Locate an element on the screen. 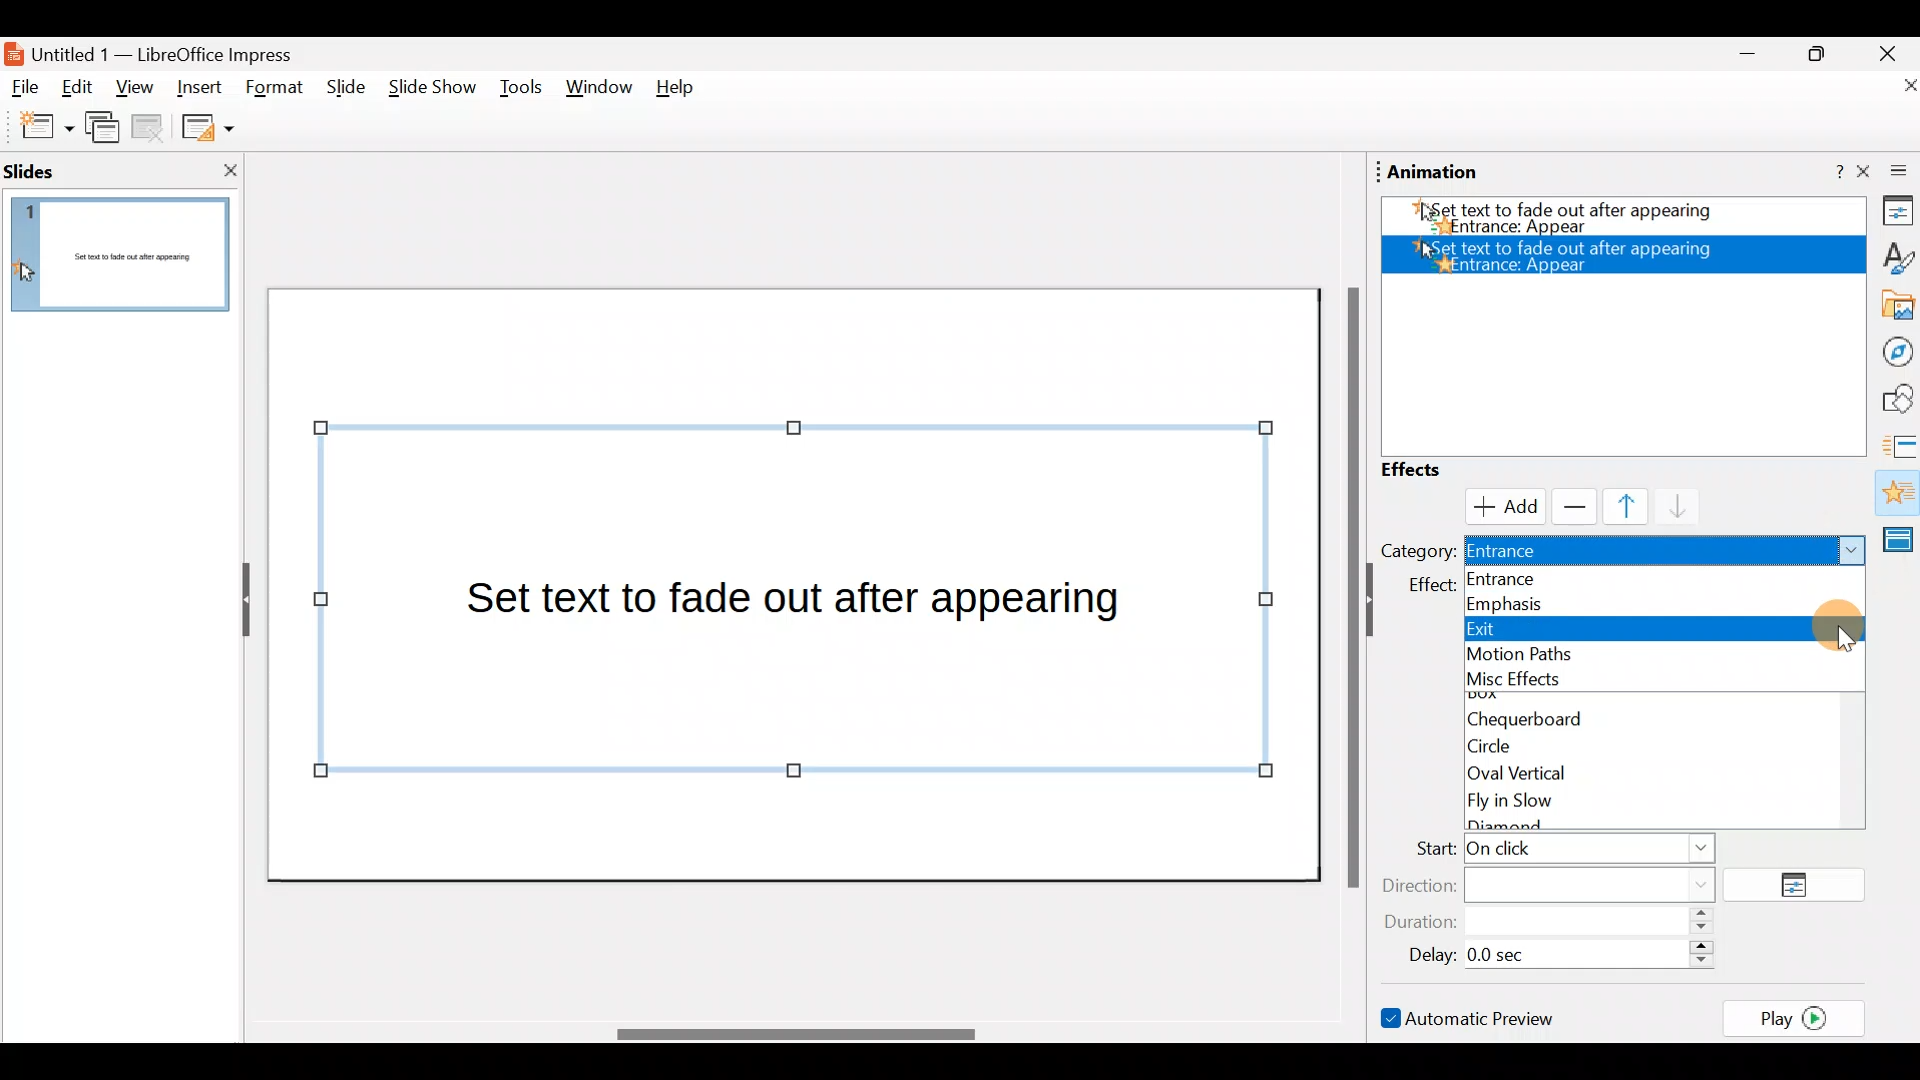 This screenshot has width=1920, height=1080. Slides is located at coordinates (64, 170).